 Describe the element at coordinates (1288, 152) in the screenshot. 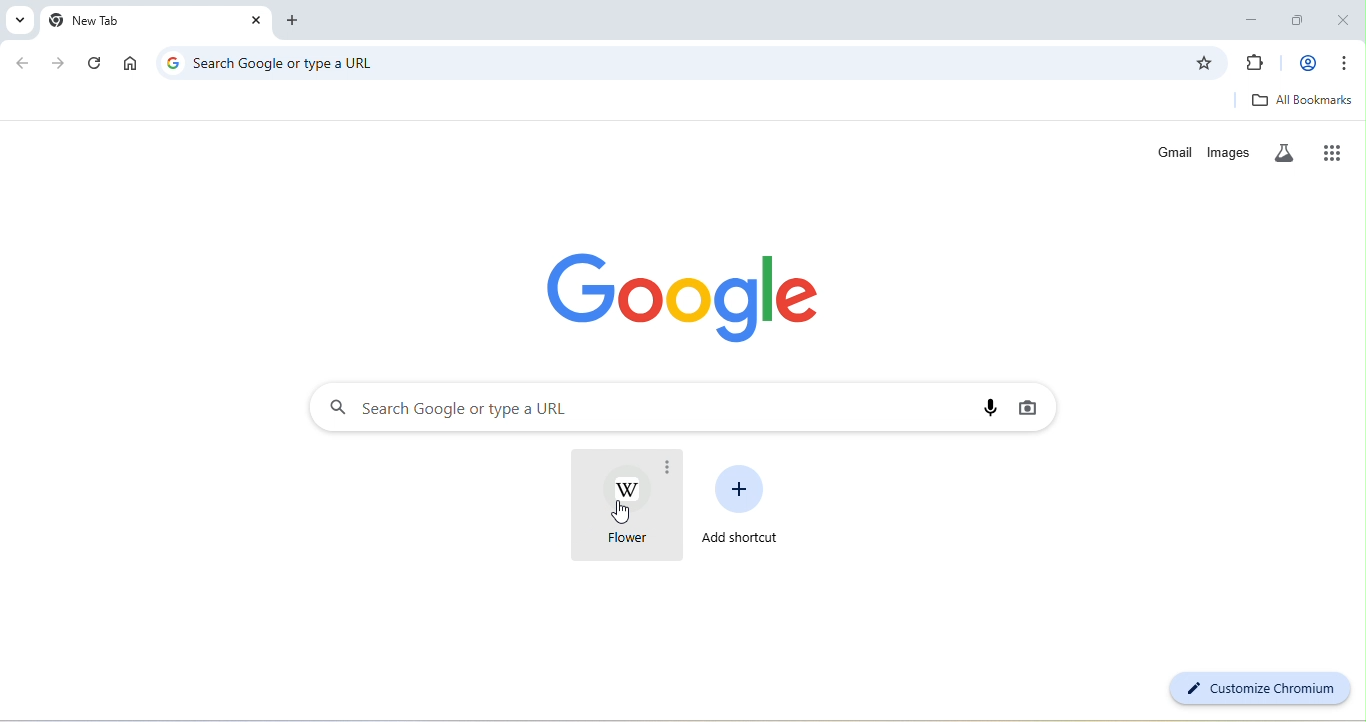

I see `search labs` at that location.